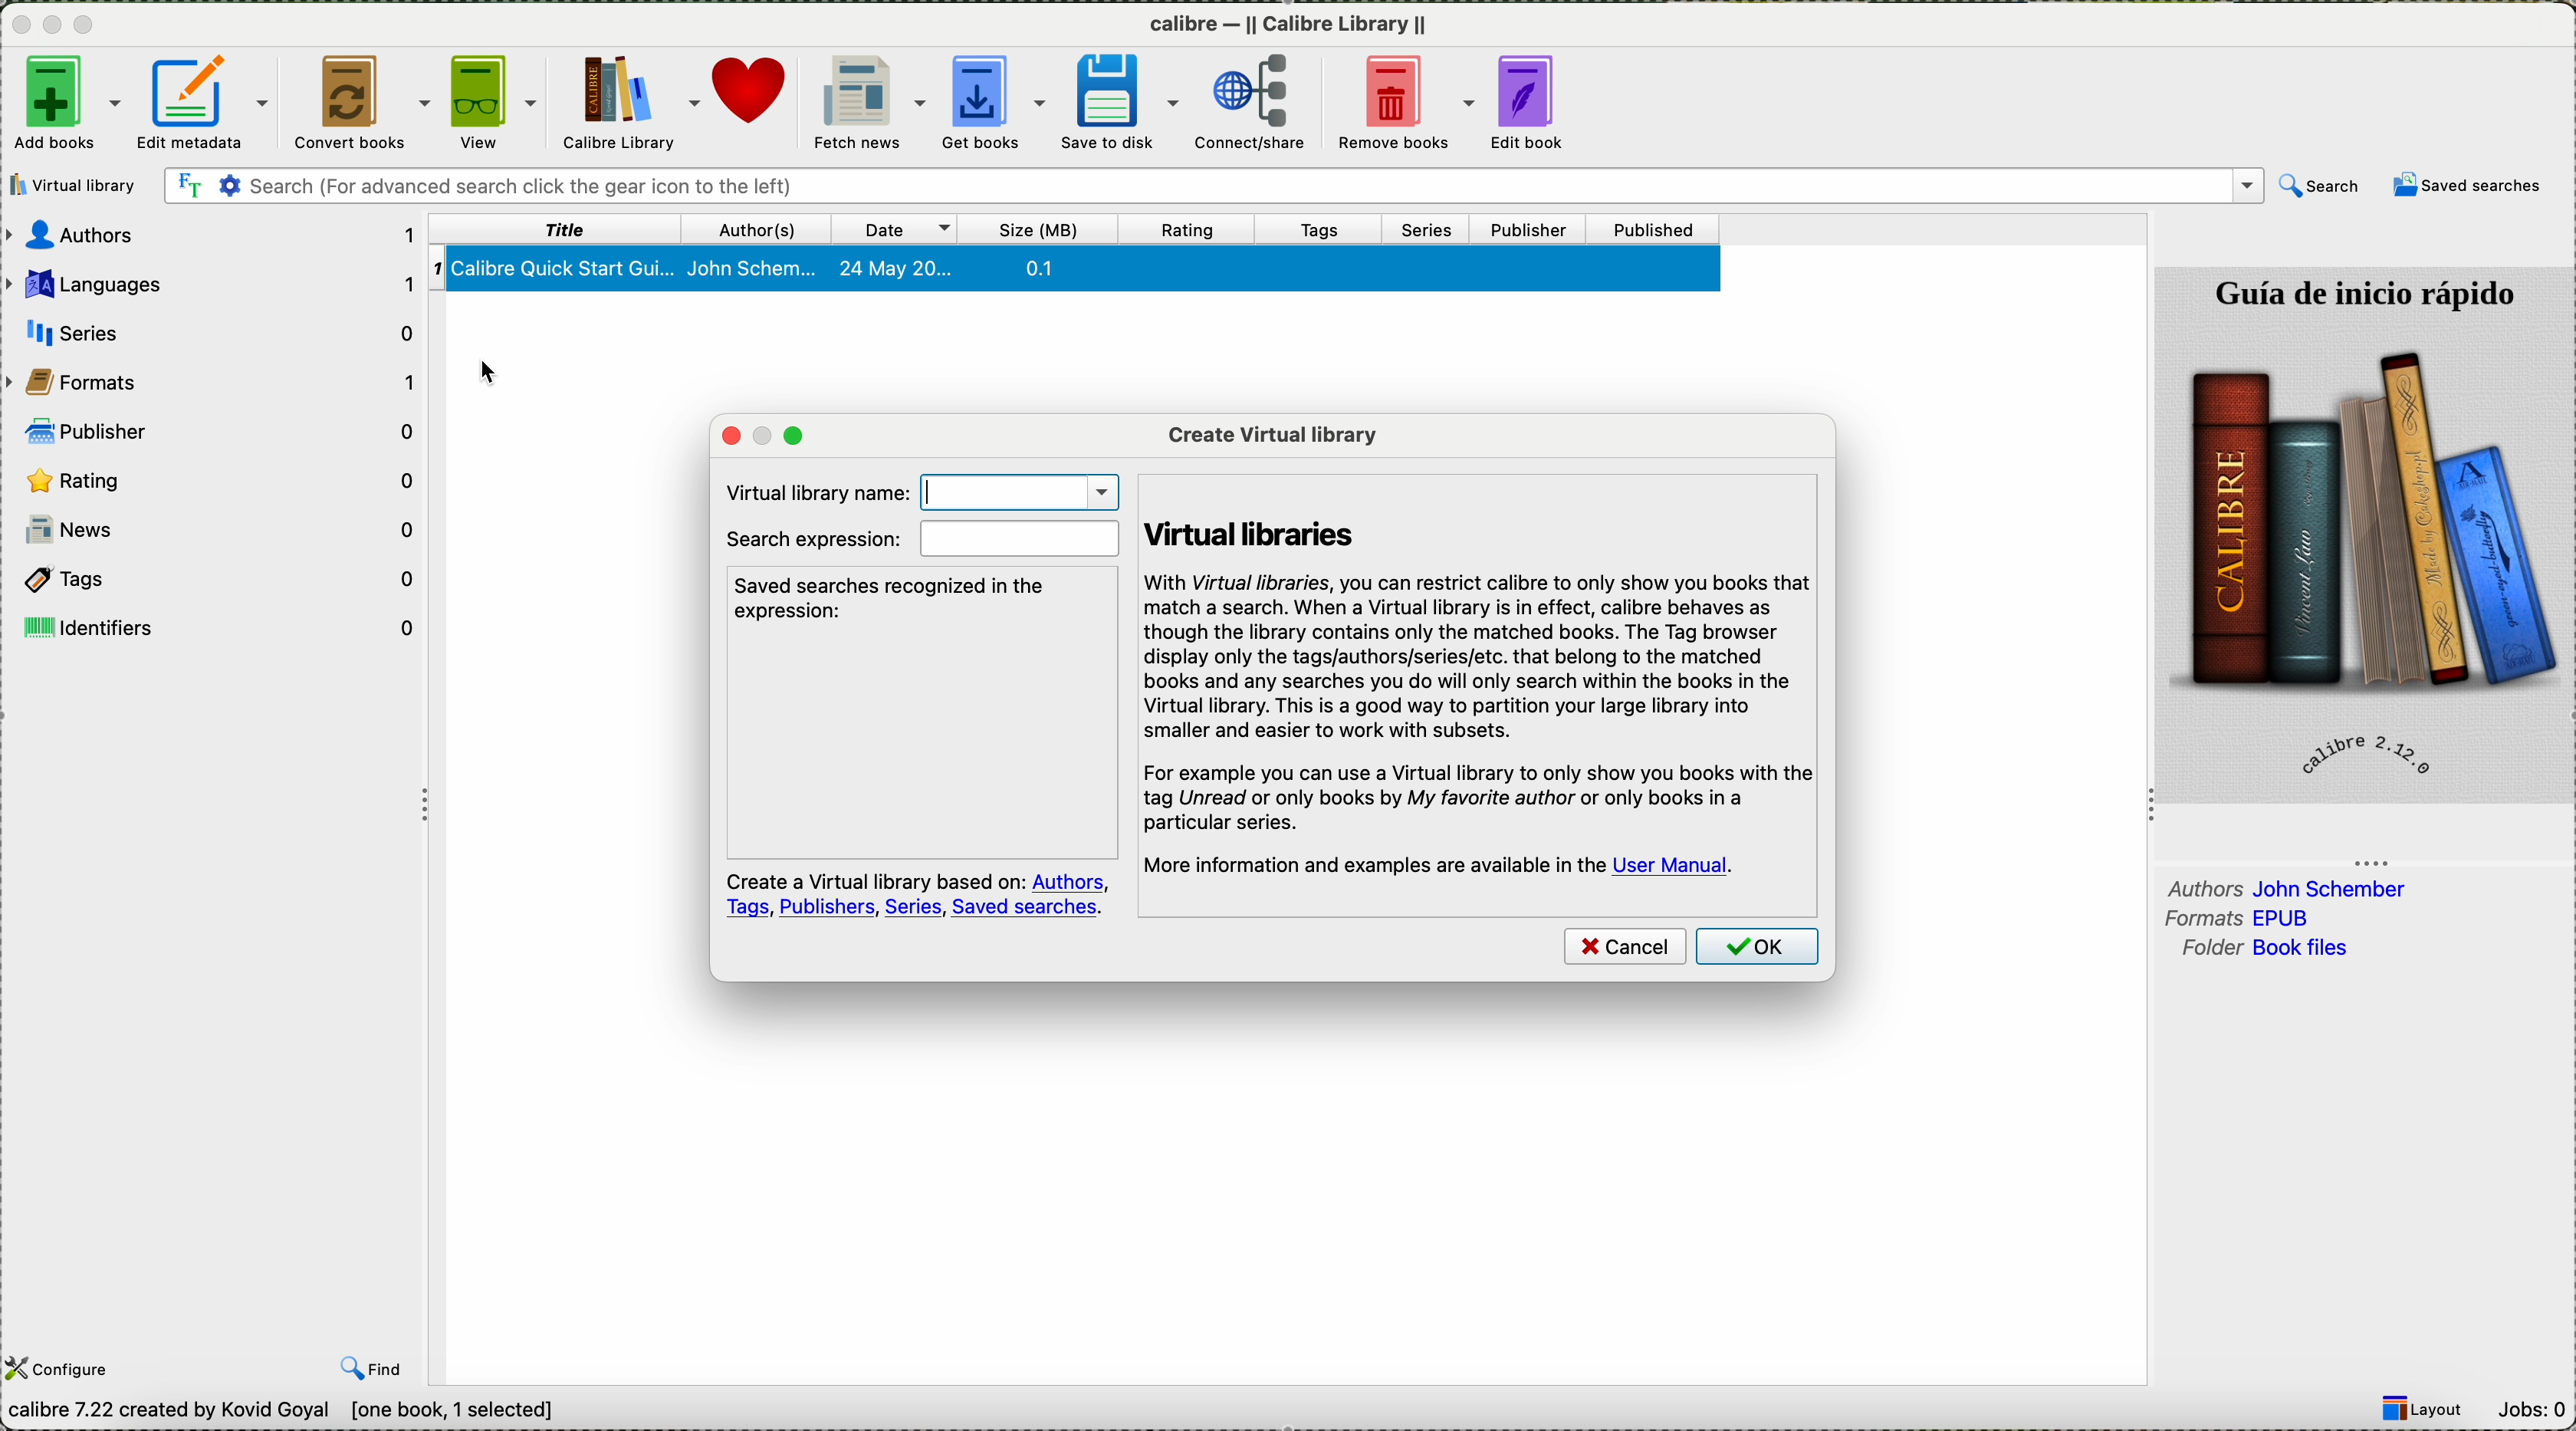 The image size is (2576, 1431). Describe the element at coordinates (1194, 229) in the screenshot. I see `rating` at that location.